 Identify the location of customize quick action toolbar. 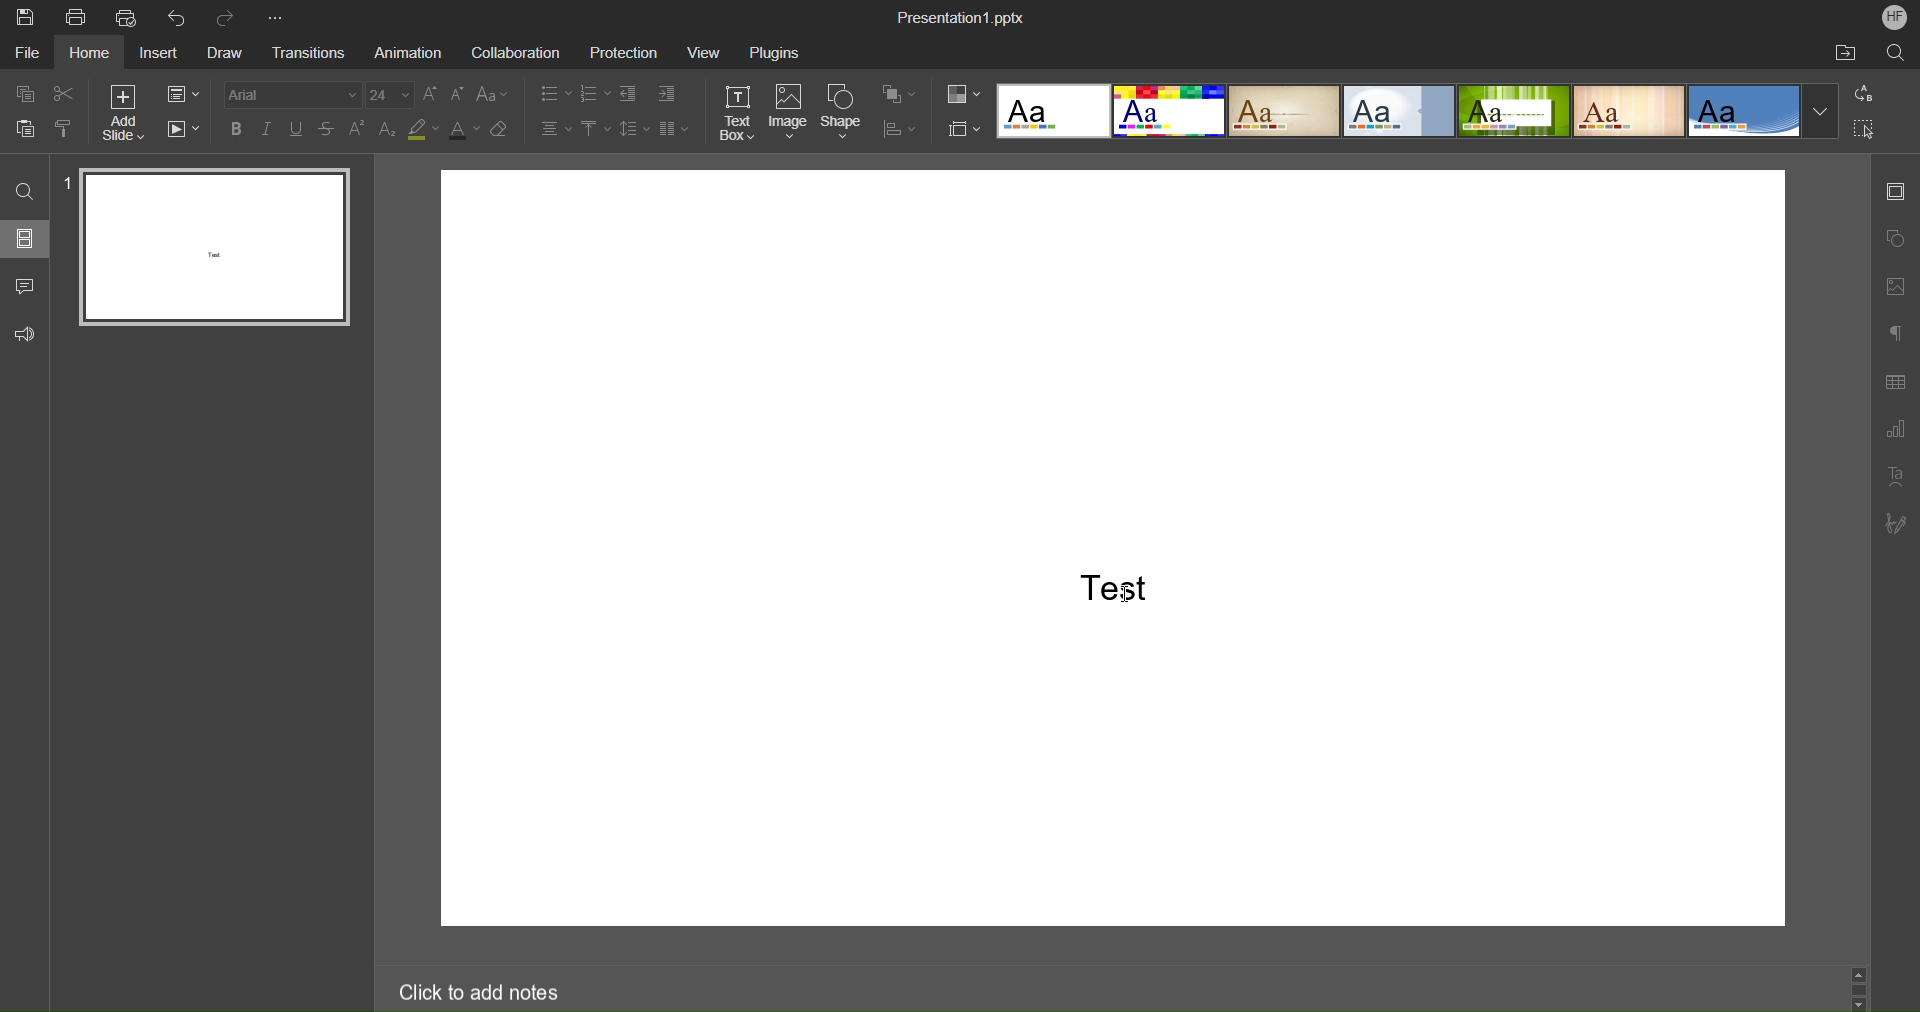
(281, 17).